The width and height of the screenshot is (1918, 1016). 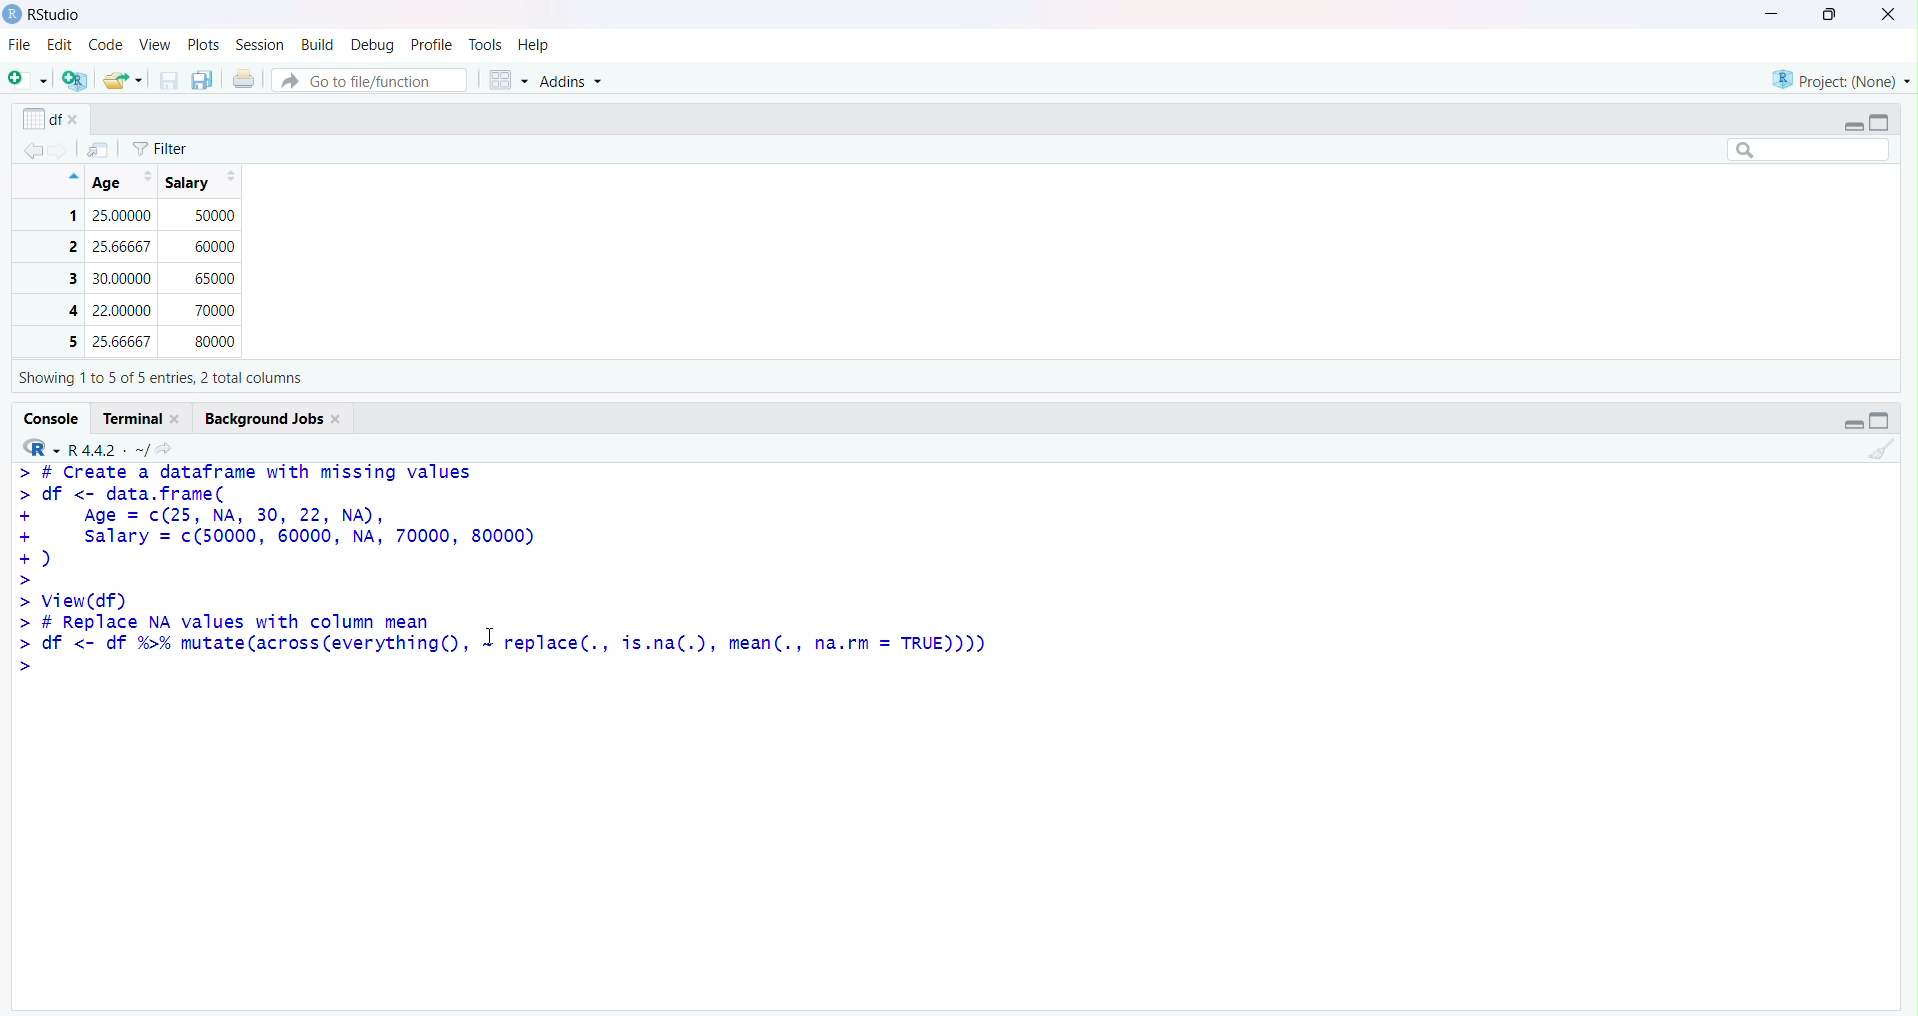 What do you see at coordinates (167, 79) in the screenshot?
I see `Save current document (Ctrl + S)` at bounding box center [167, 79].